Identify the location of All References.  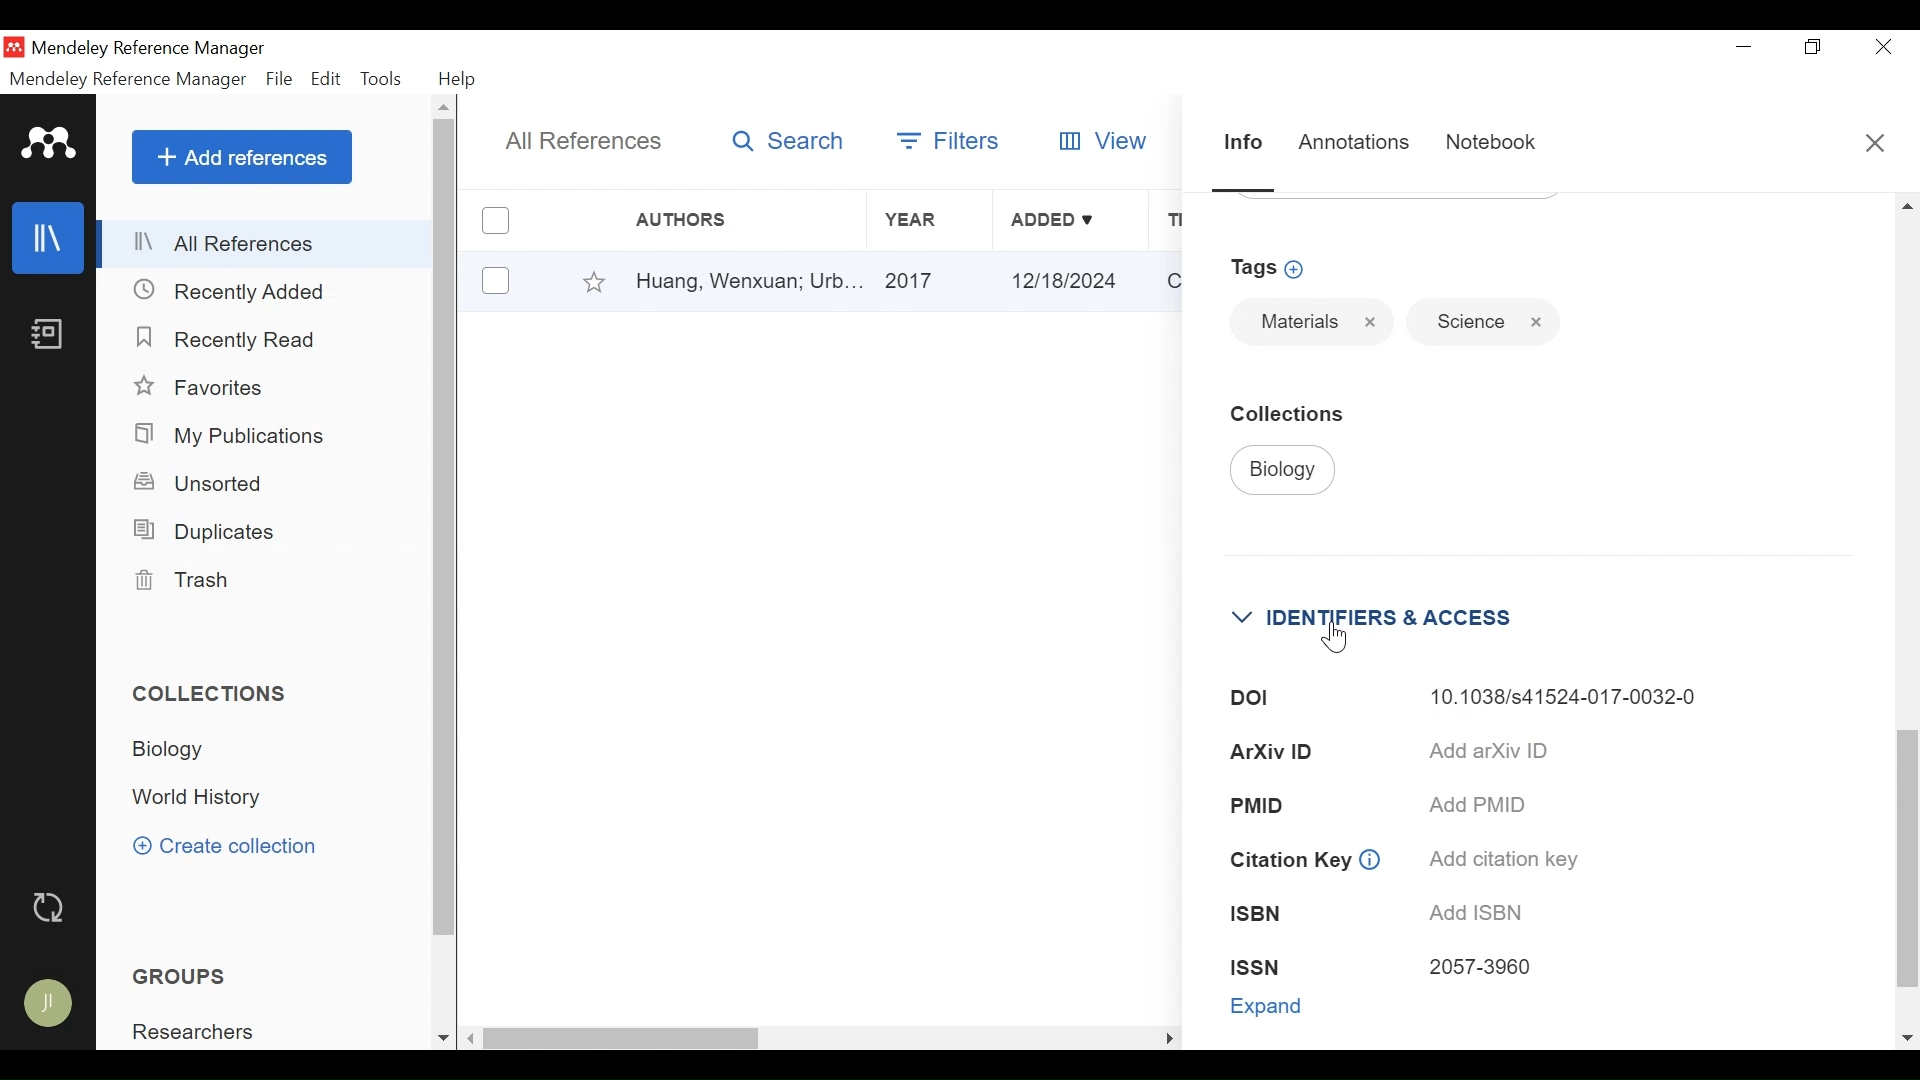
(267, 243).